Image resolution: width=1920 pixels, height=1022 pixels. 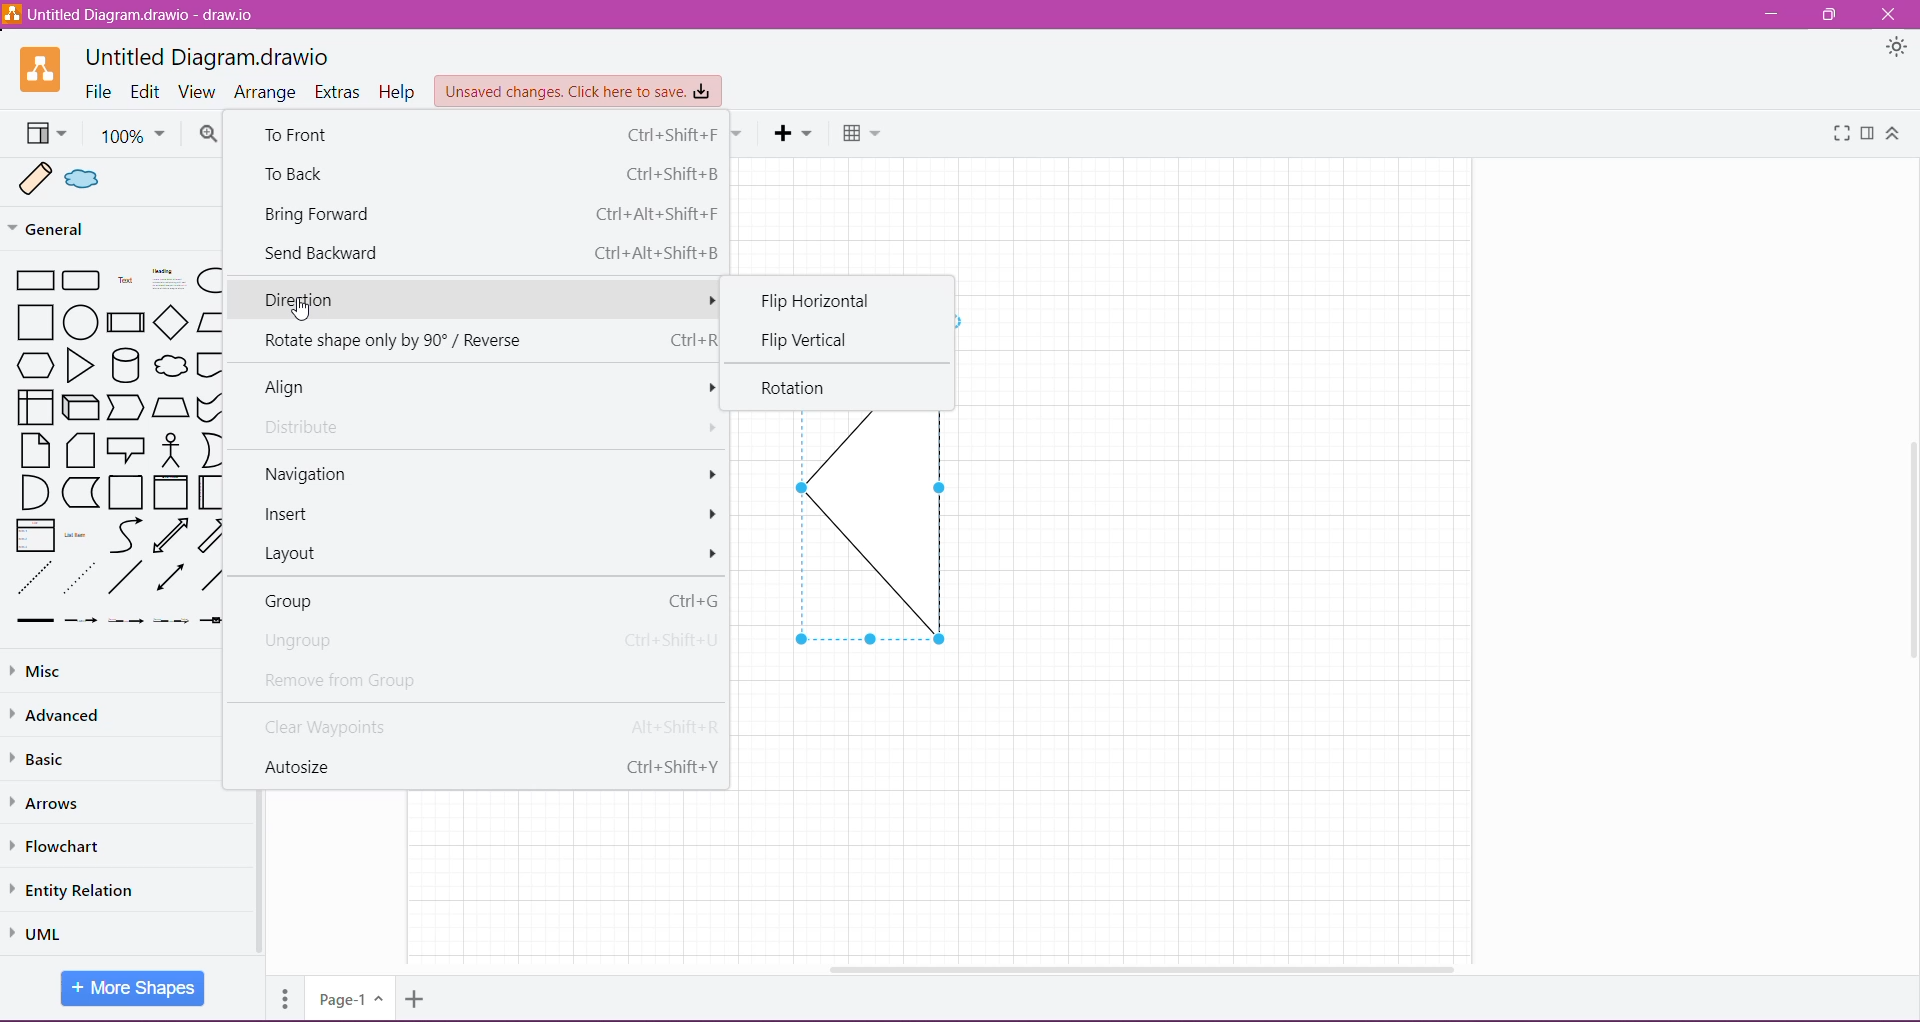 What do you see at coordinates (1131, 964) in the screenshot?
I see `Horizontal Scroll Bar` at bounding box center [1131, 964].